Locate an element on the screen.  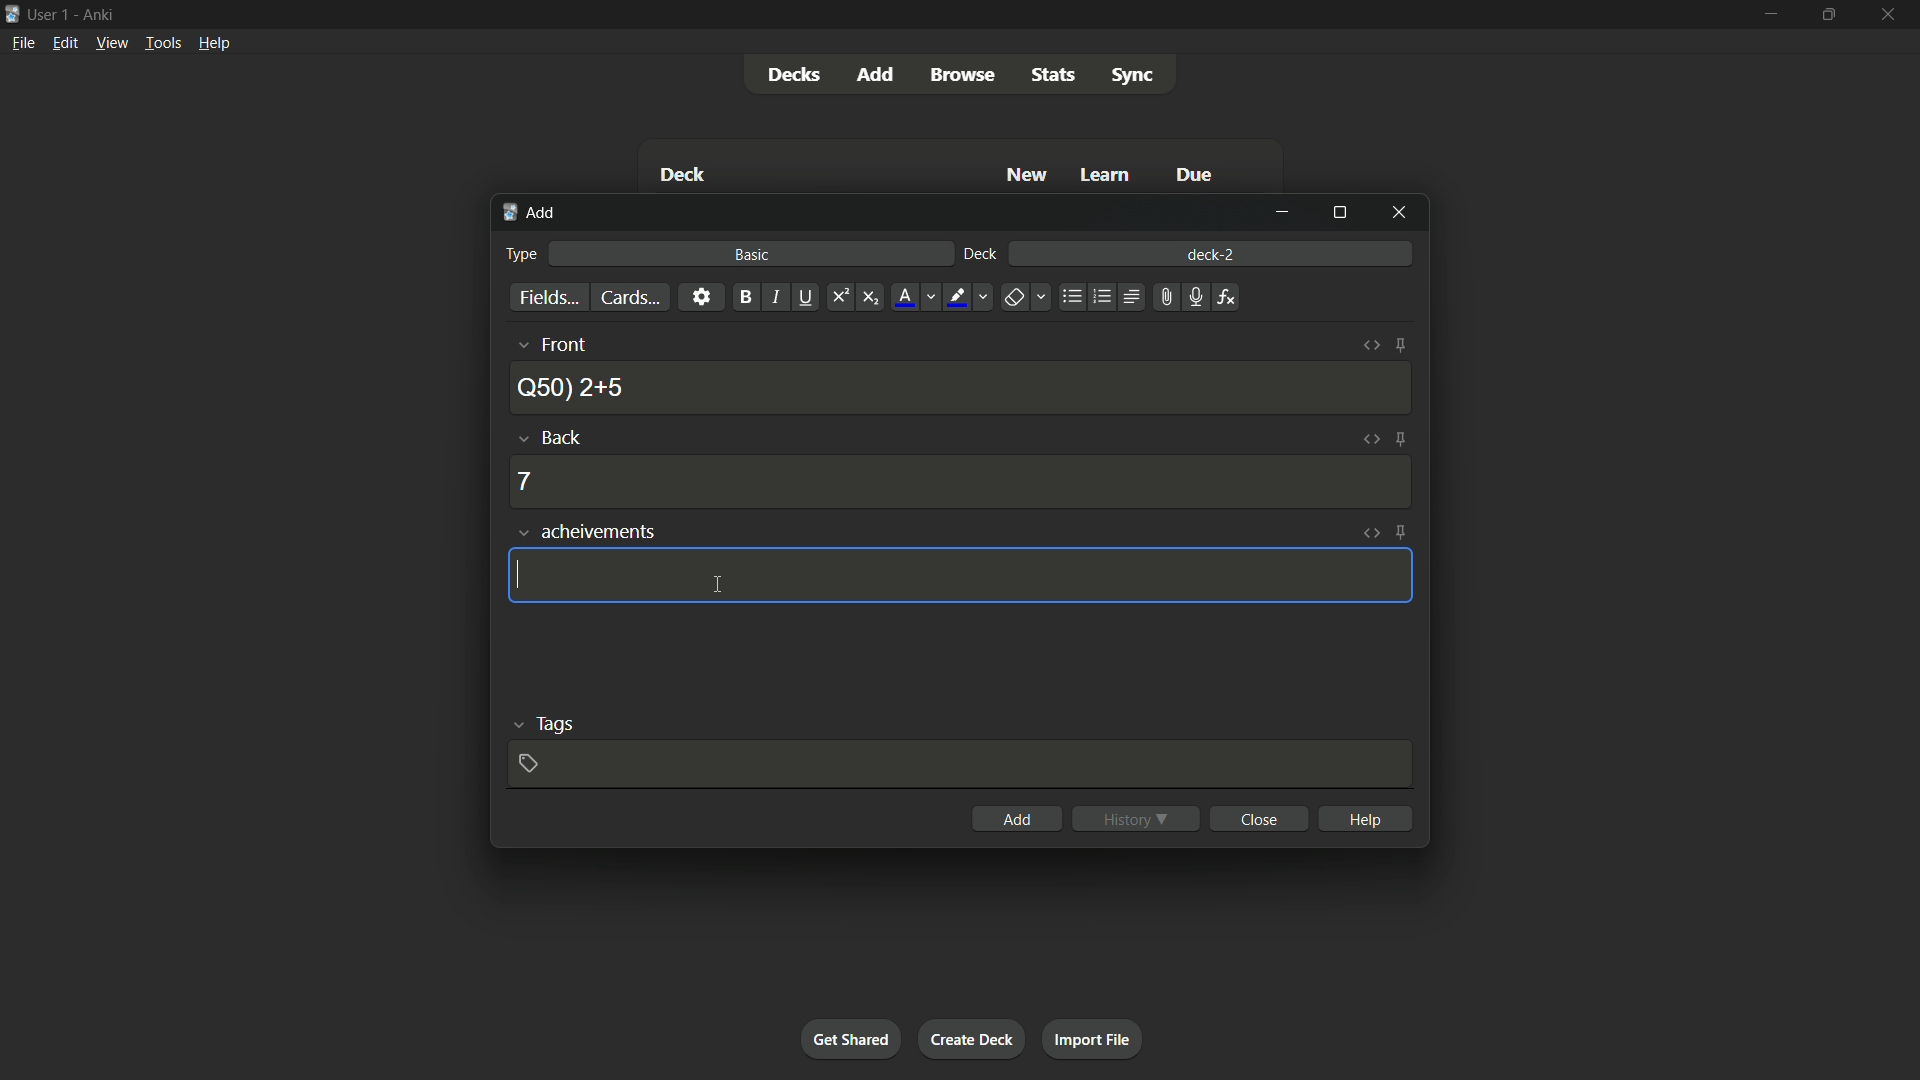
add is located at coordinates (1017, 817).